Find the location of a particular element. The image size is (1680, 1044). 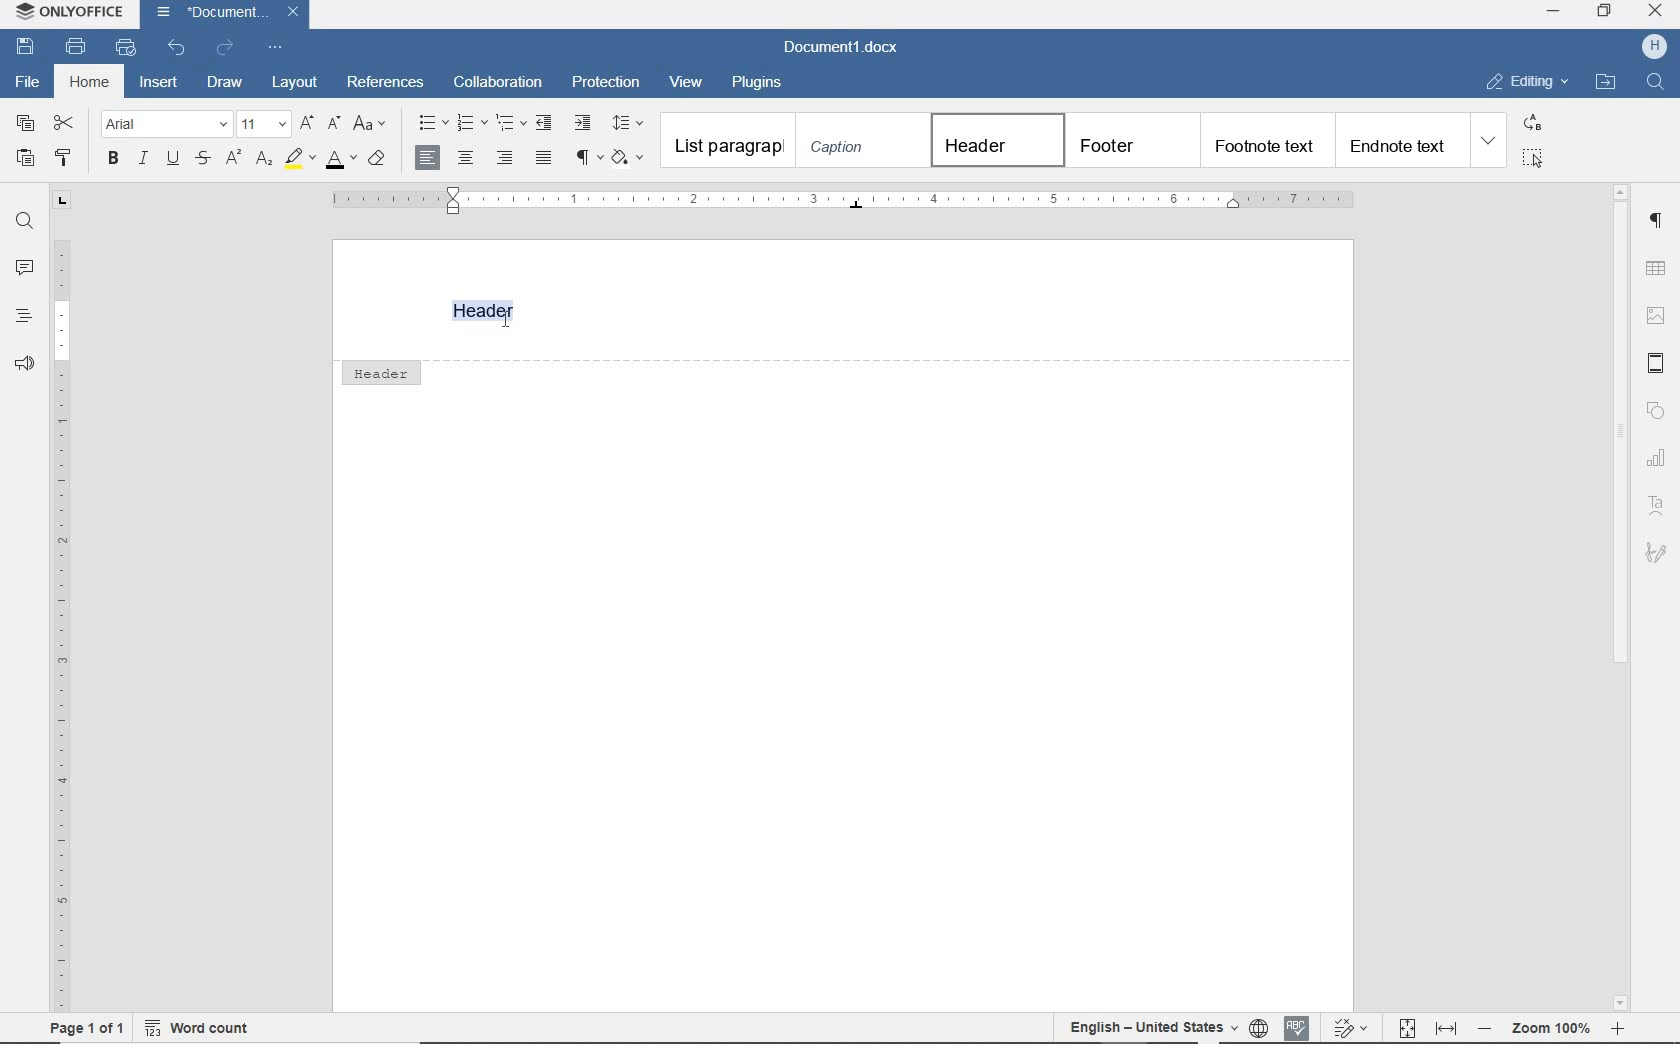

 is located at coordinates (1657, 553).